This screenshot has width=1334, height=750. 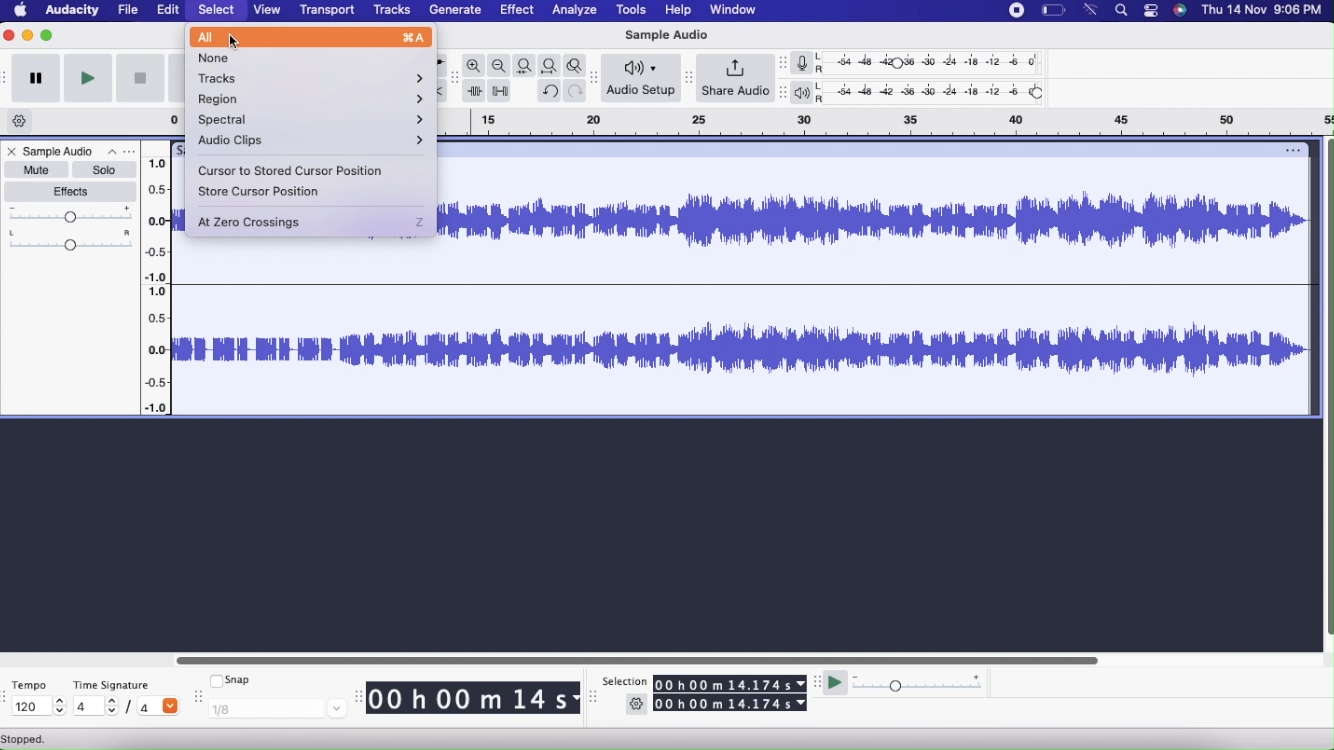 What do you see at coordinates (806, 92) in the screenshot?
I see `Playback meter` at bounding box center [806, 92].